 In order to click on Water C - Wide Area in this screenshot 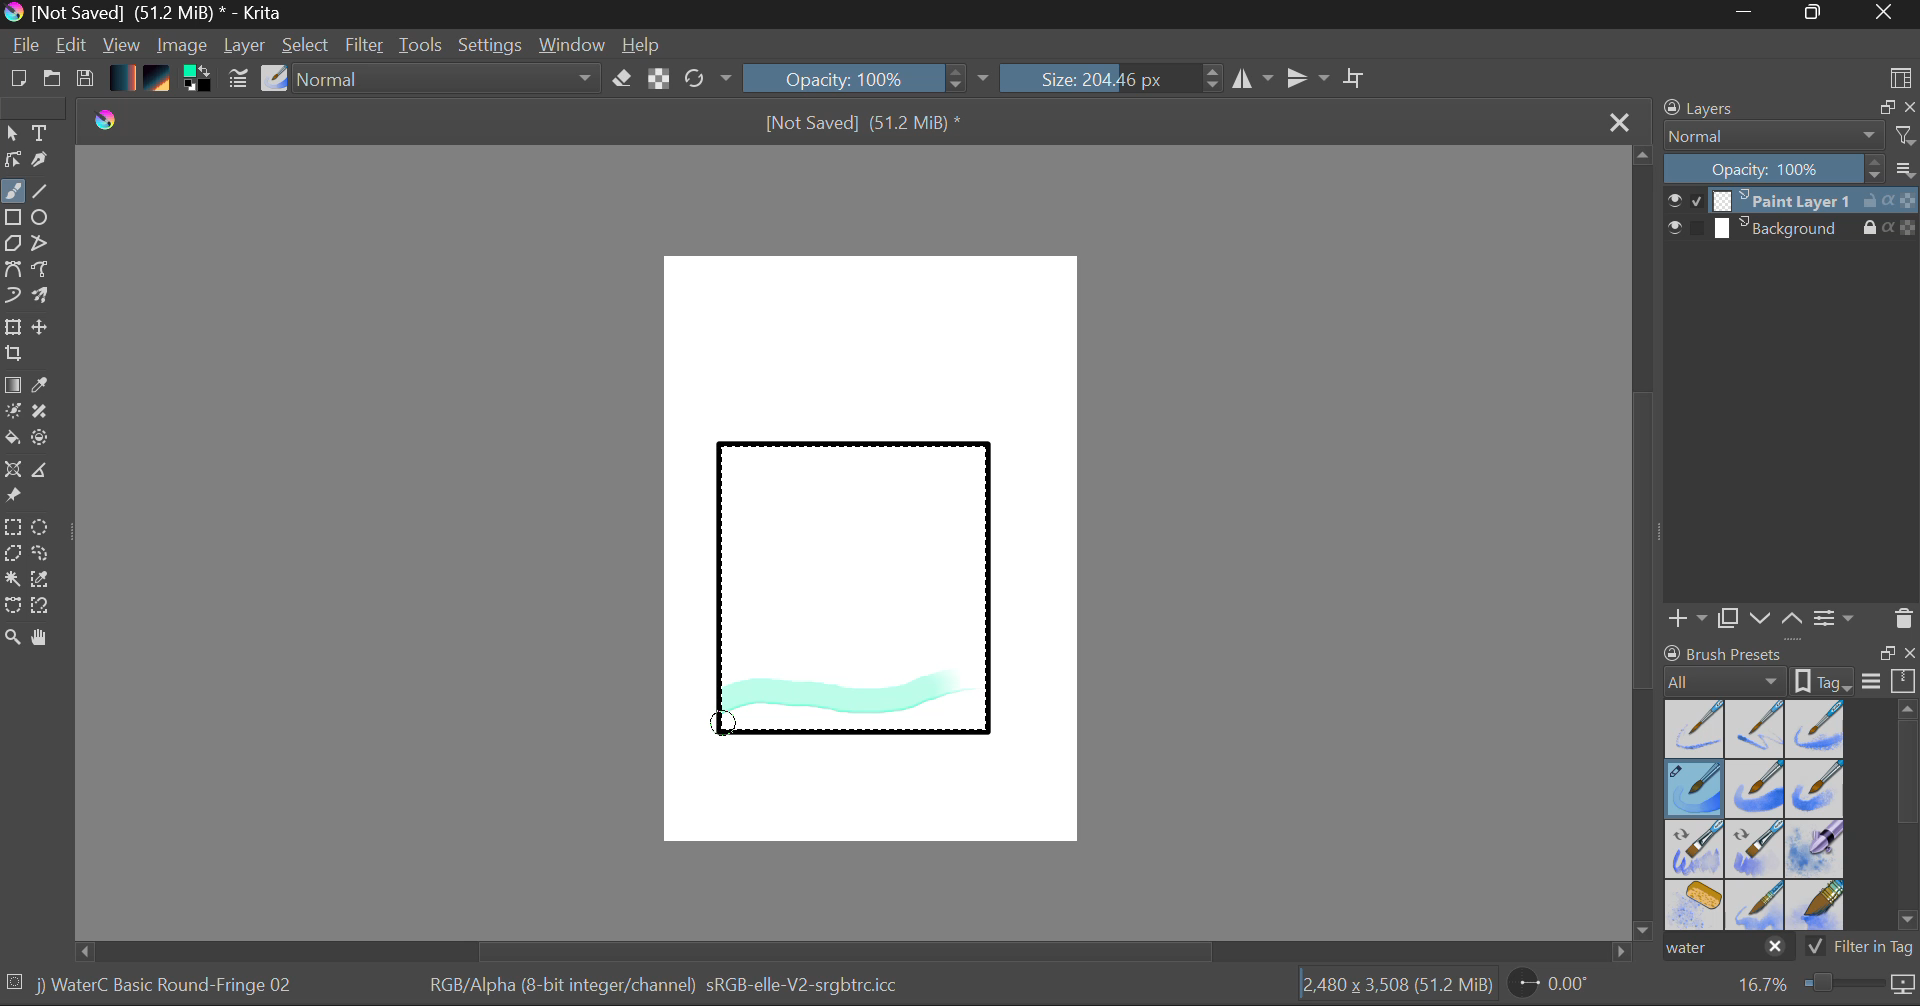, I will do `click(1818, 906)`.